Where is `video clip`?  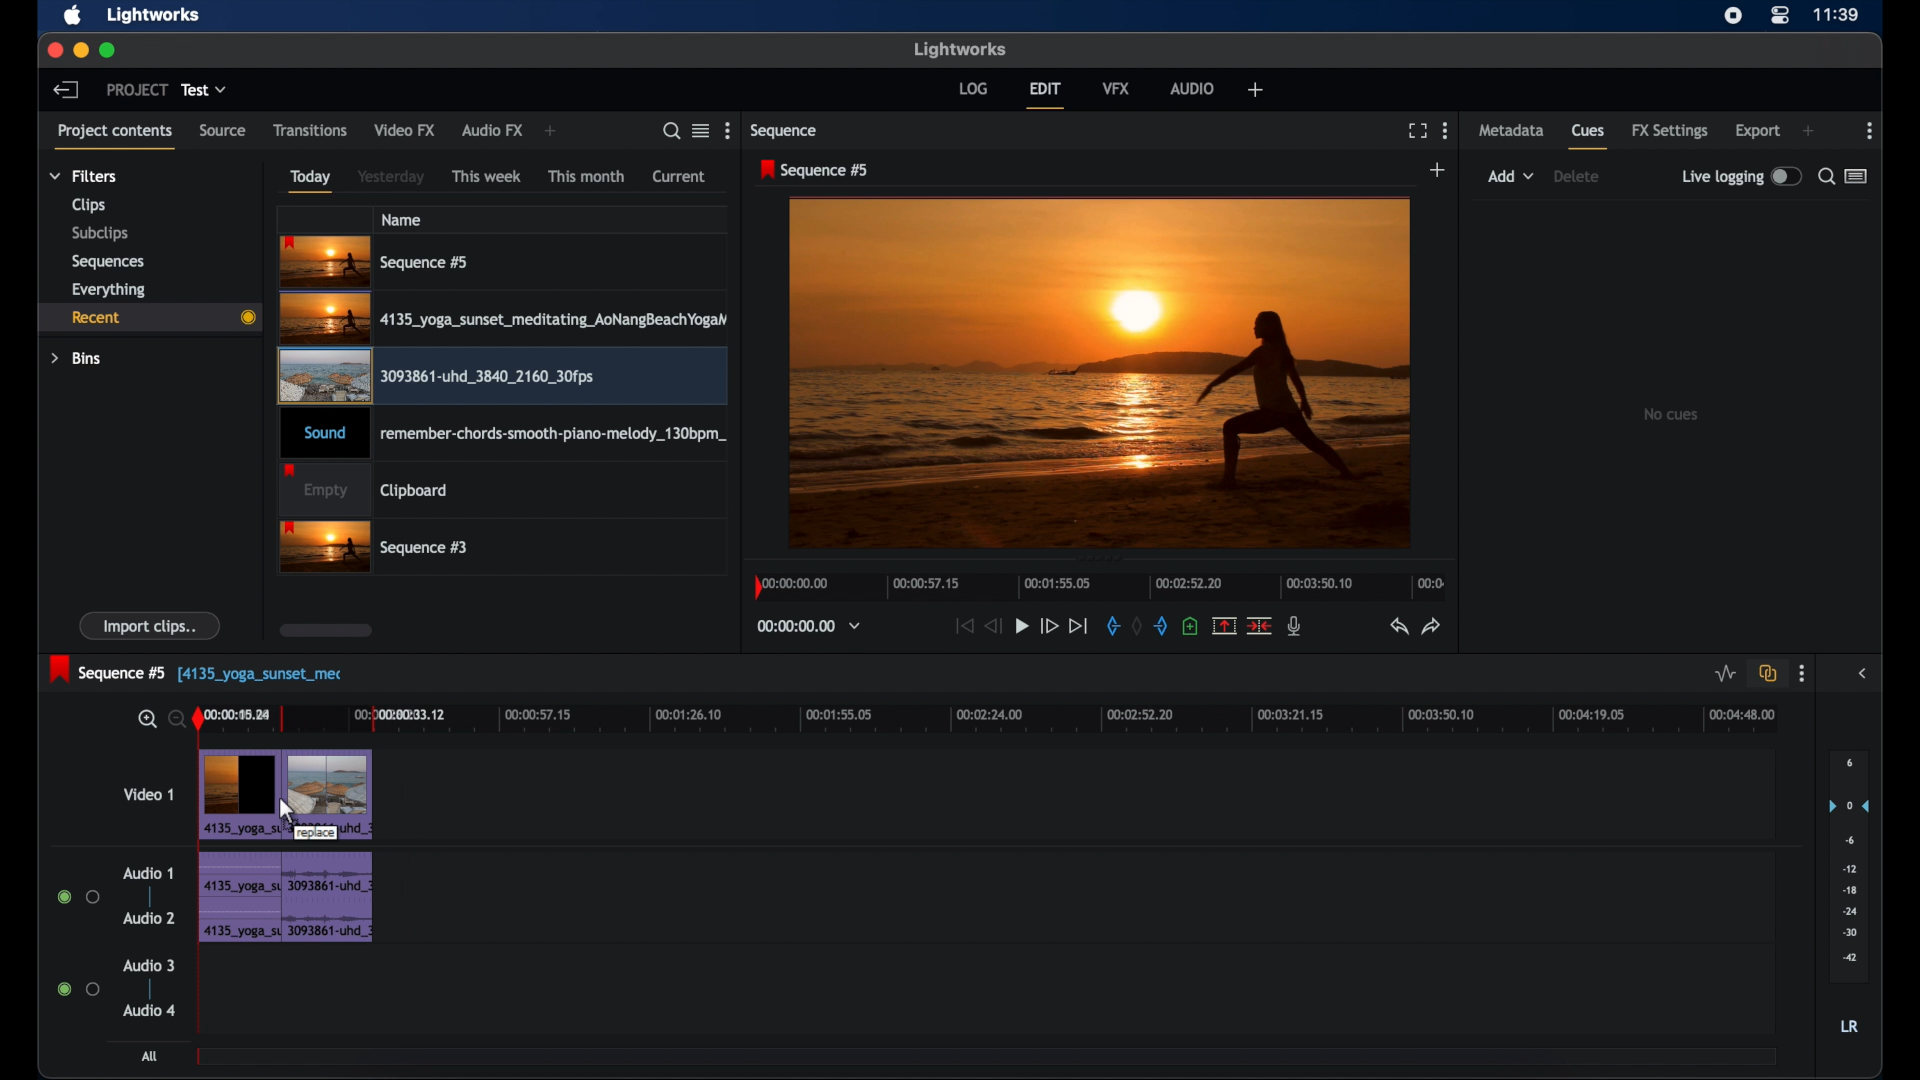 video clip is located at coordinates (503, 320).